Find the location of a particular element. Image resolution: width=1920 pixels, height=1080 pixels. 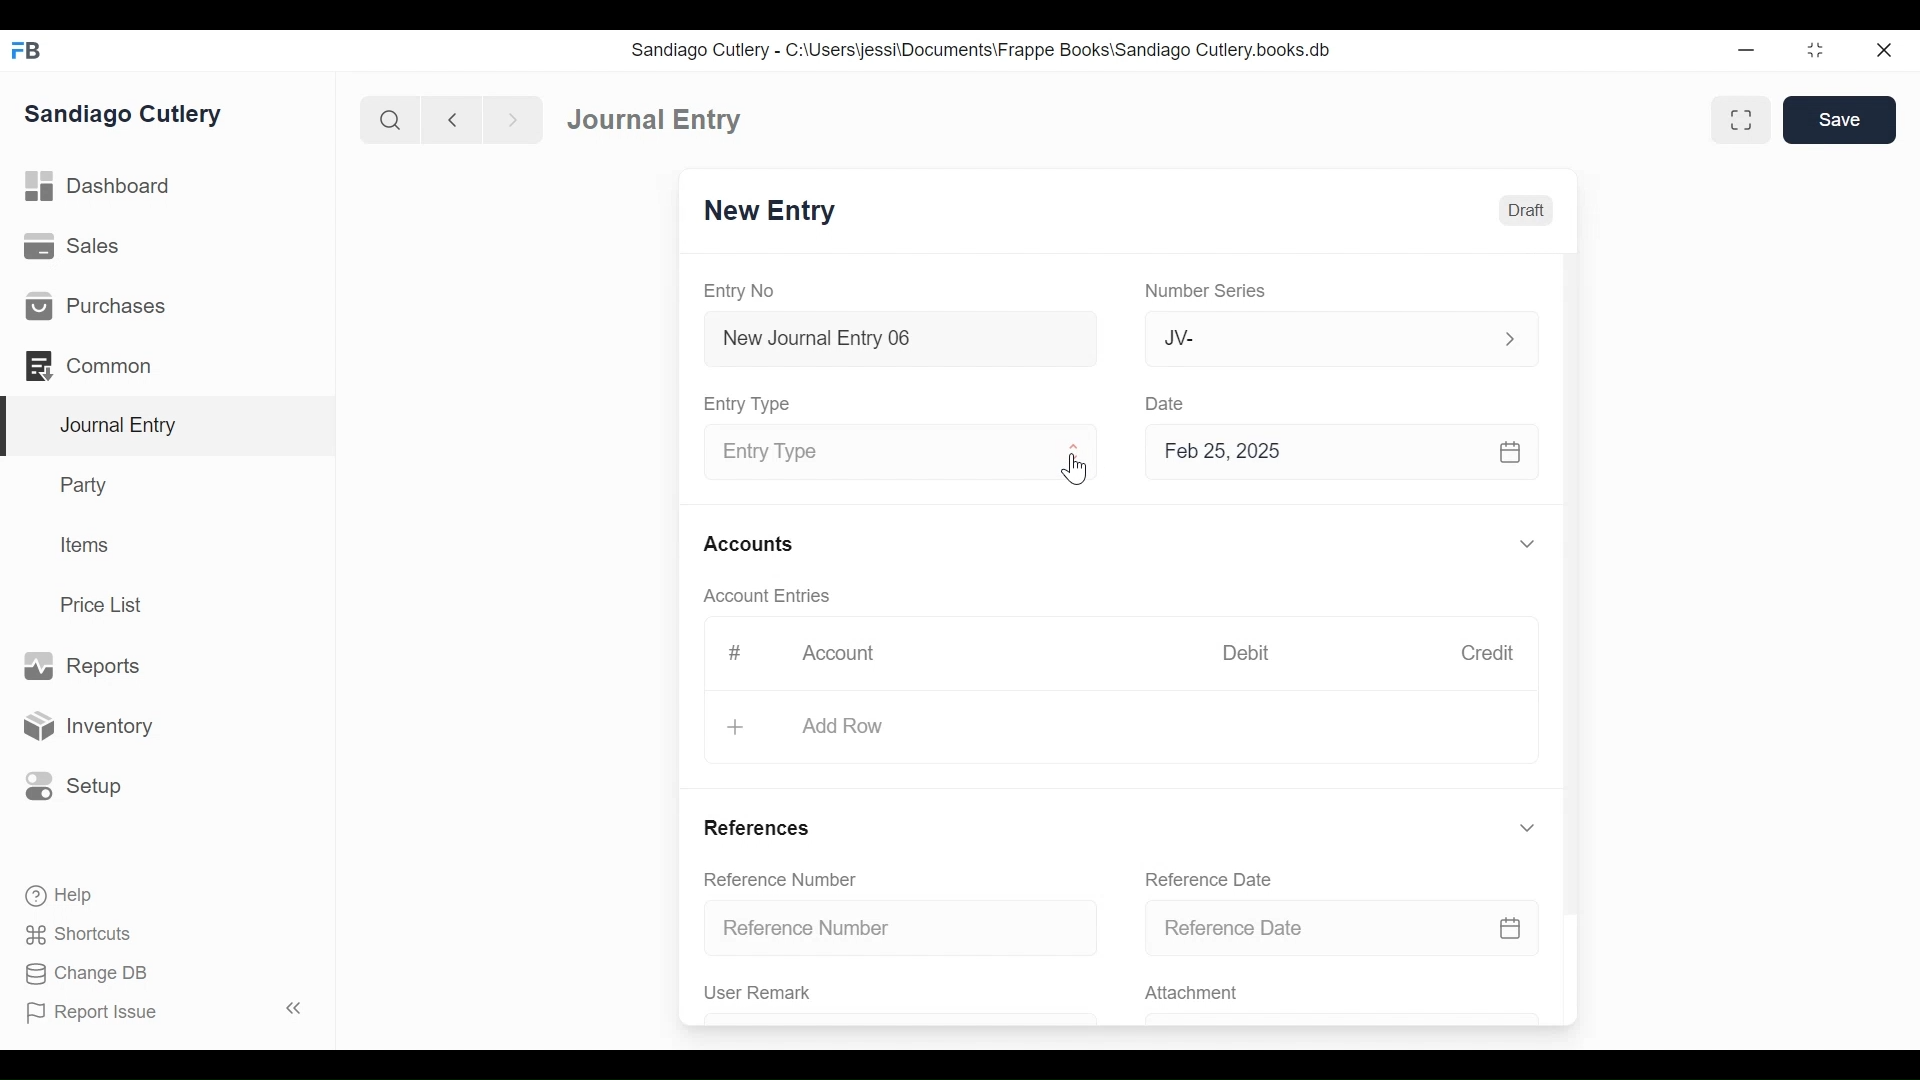

Number Series is located at coordinates (1209, 291).